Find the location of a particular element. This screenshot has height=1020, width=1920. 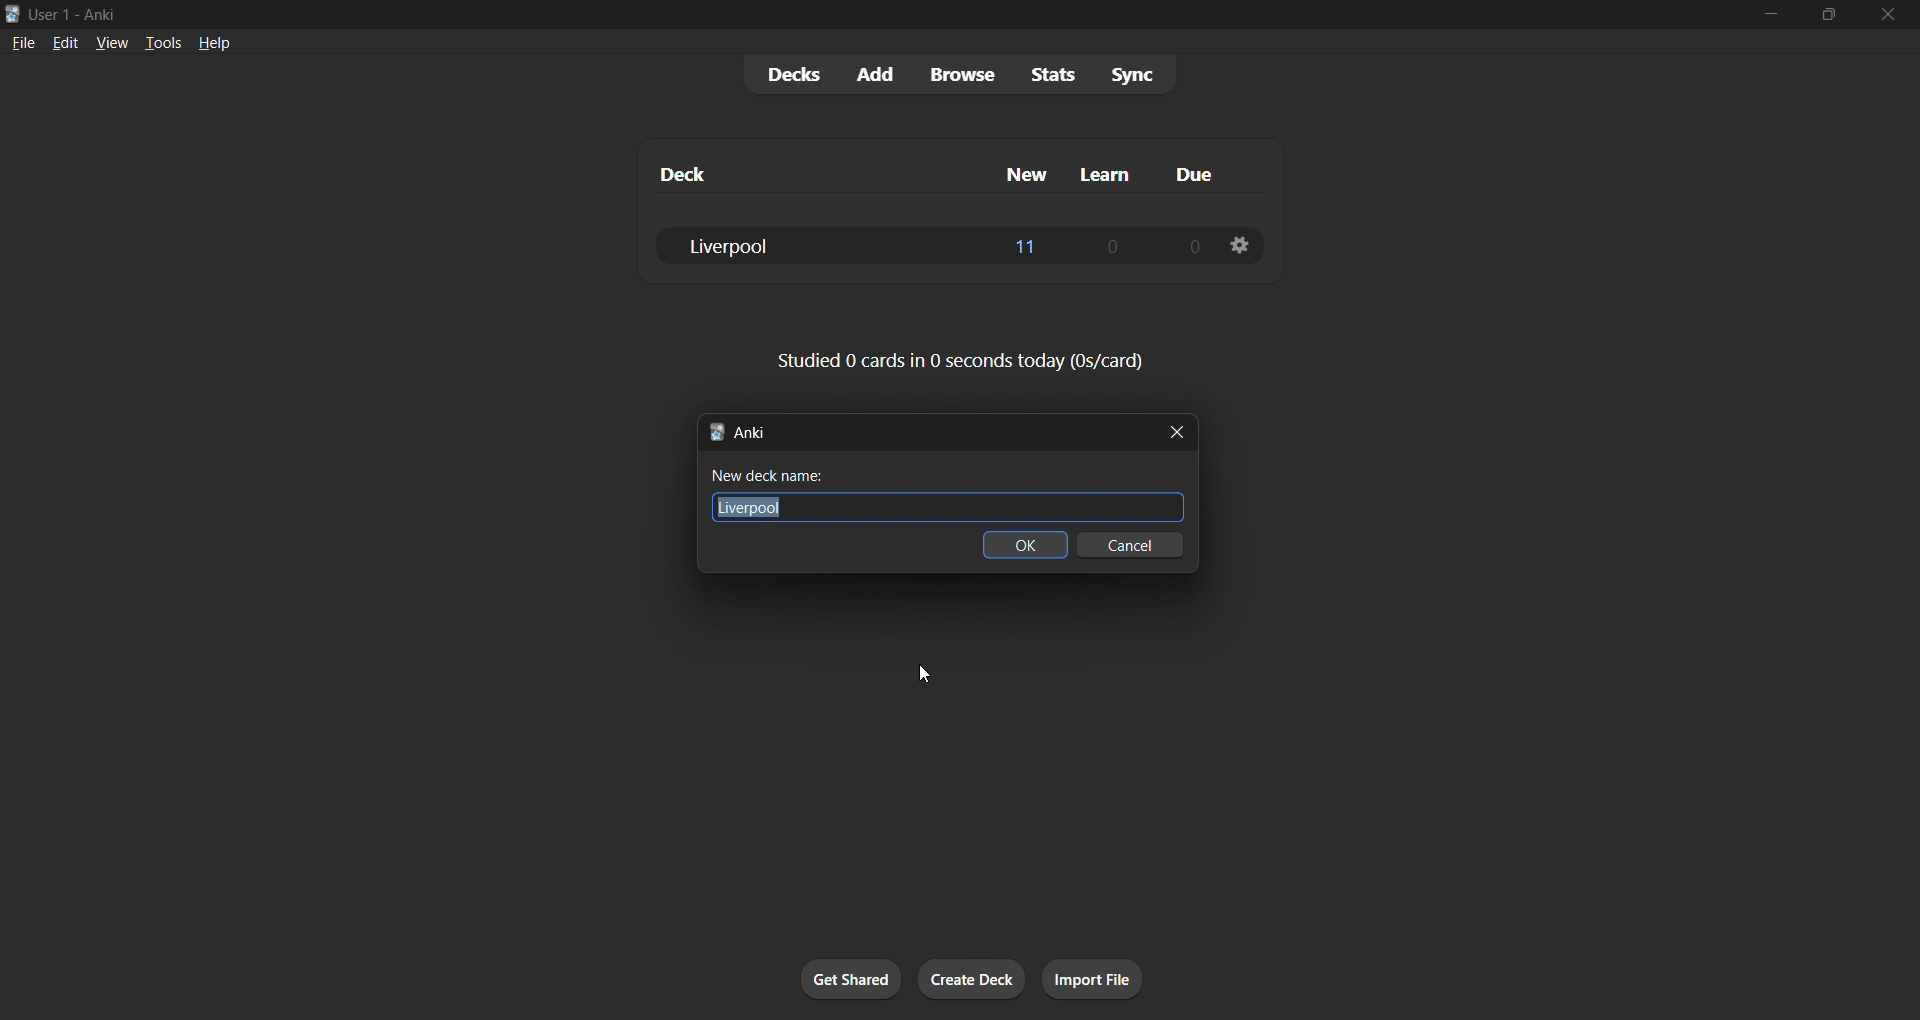

cursor is located at coordinates (928, 678).